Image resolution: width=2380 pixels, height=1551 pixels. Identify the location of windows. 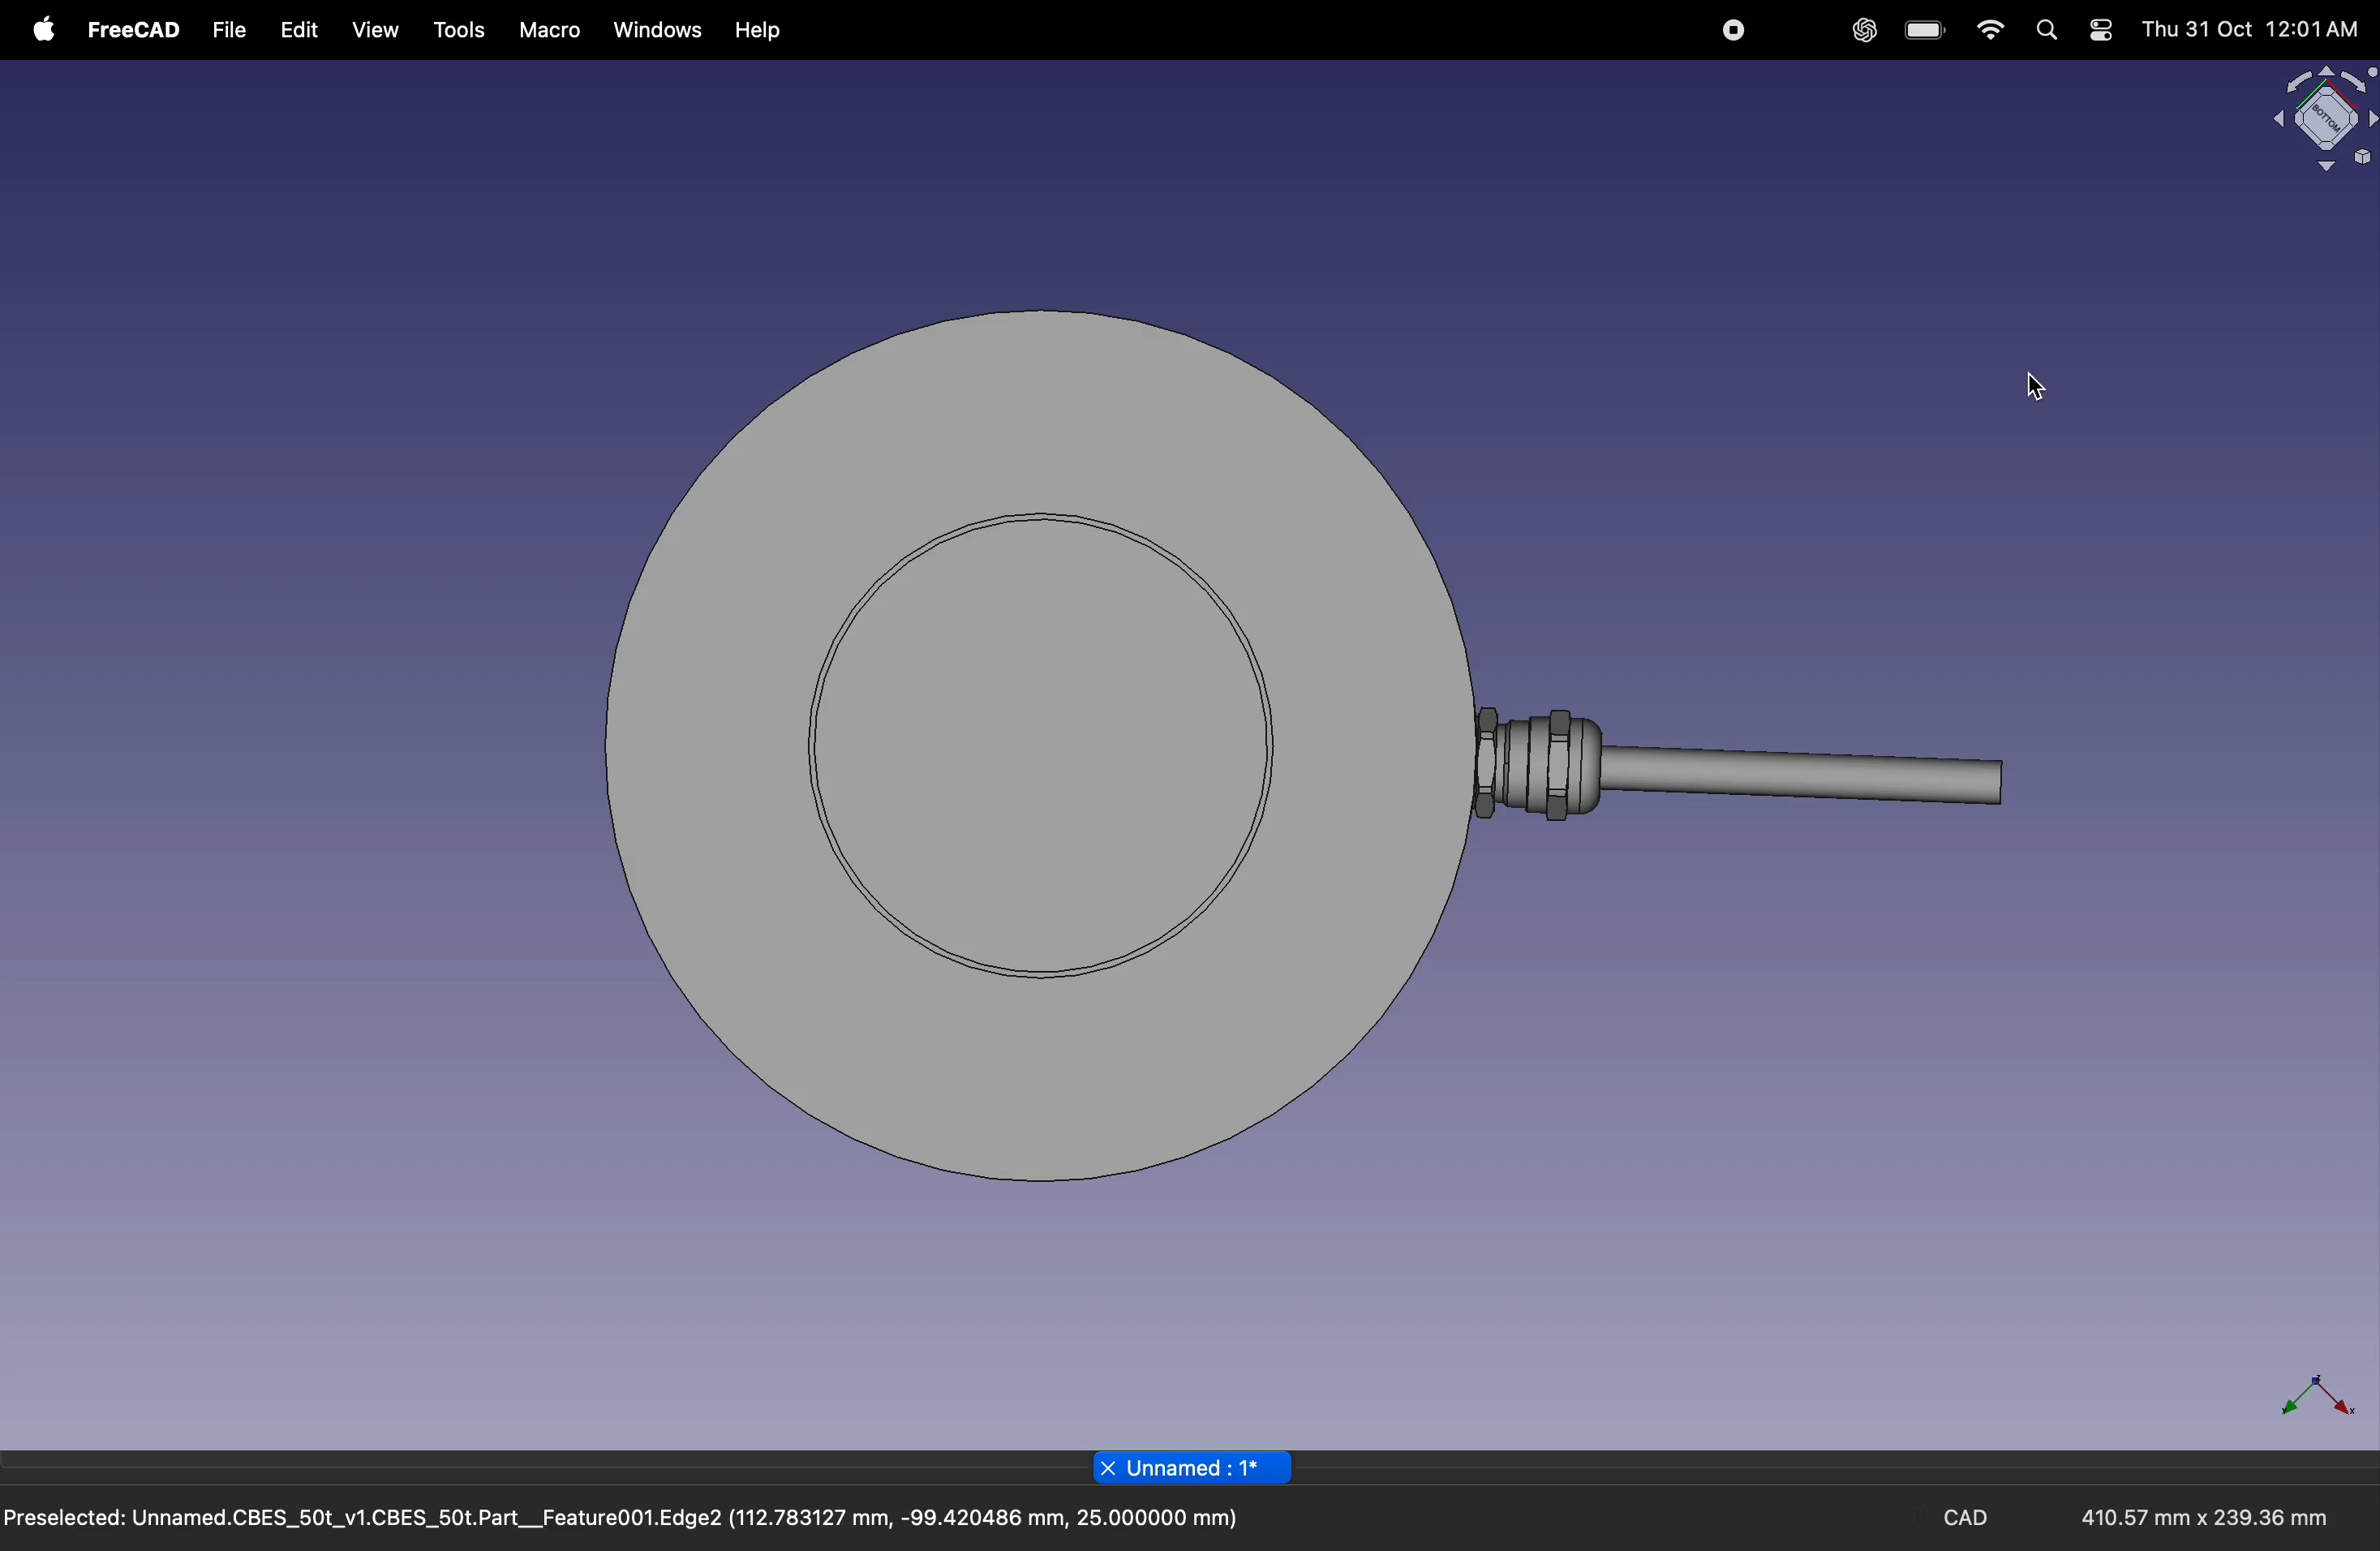
(656, 33).